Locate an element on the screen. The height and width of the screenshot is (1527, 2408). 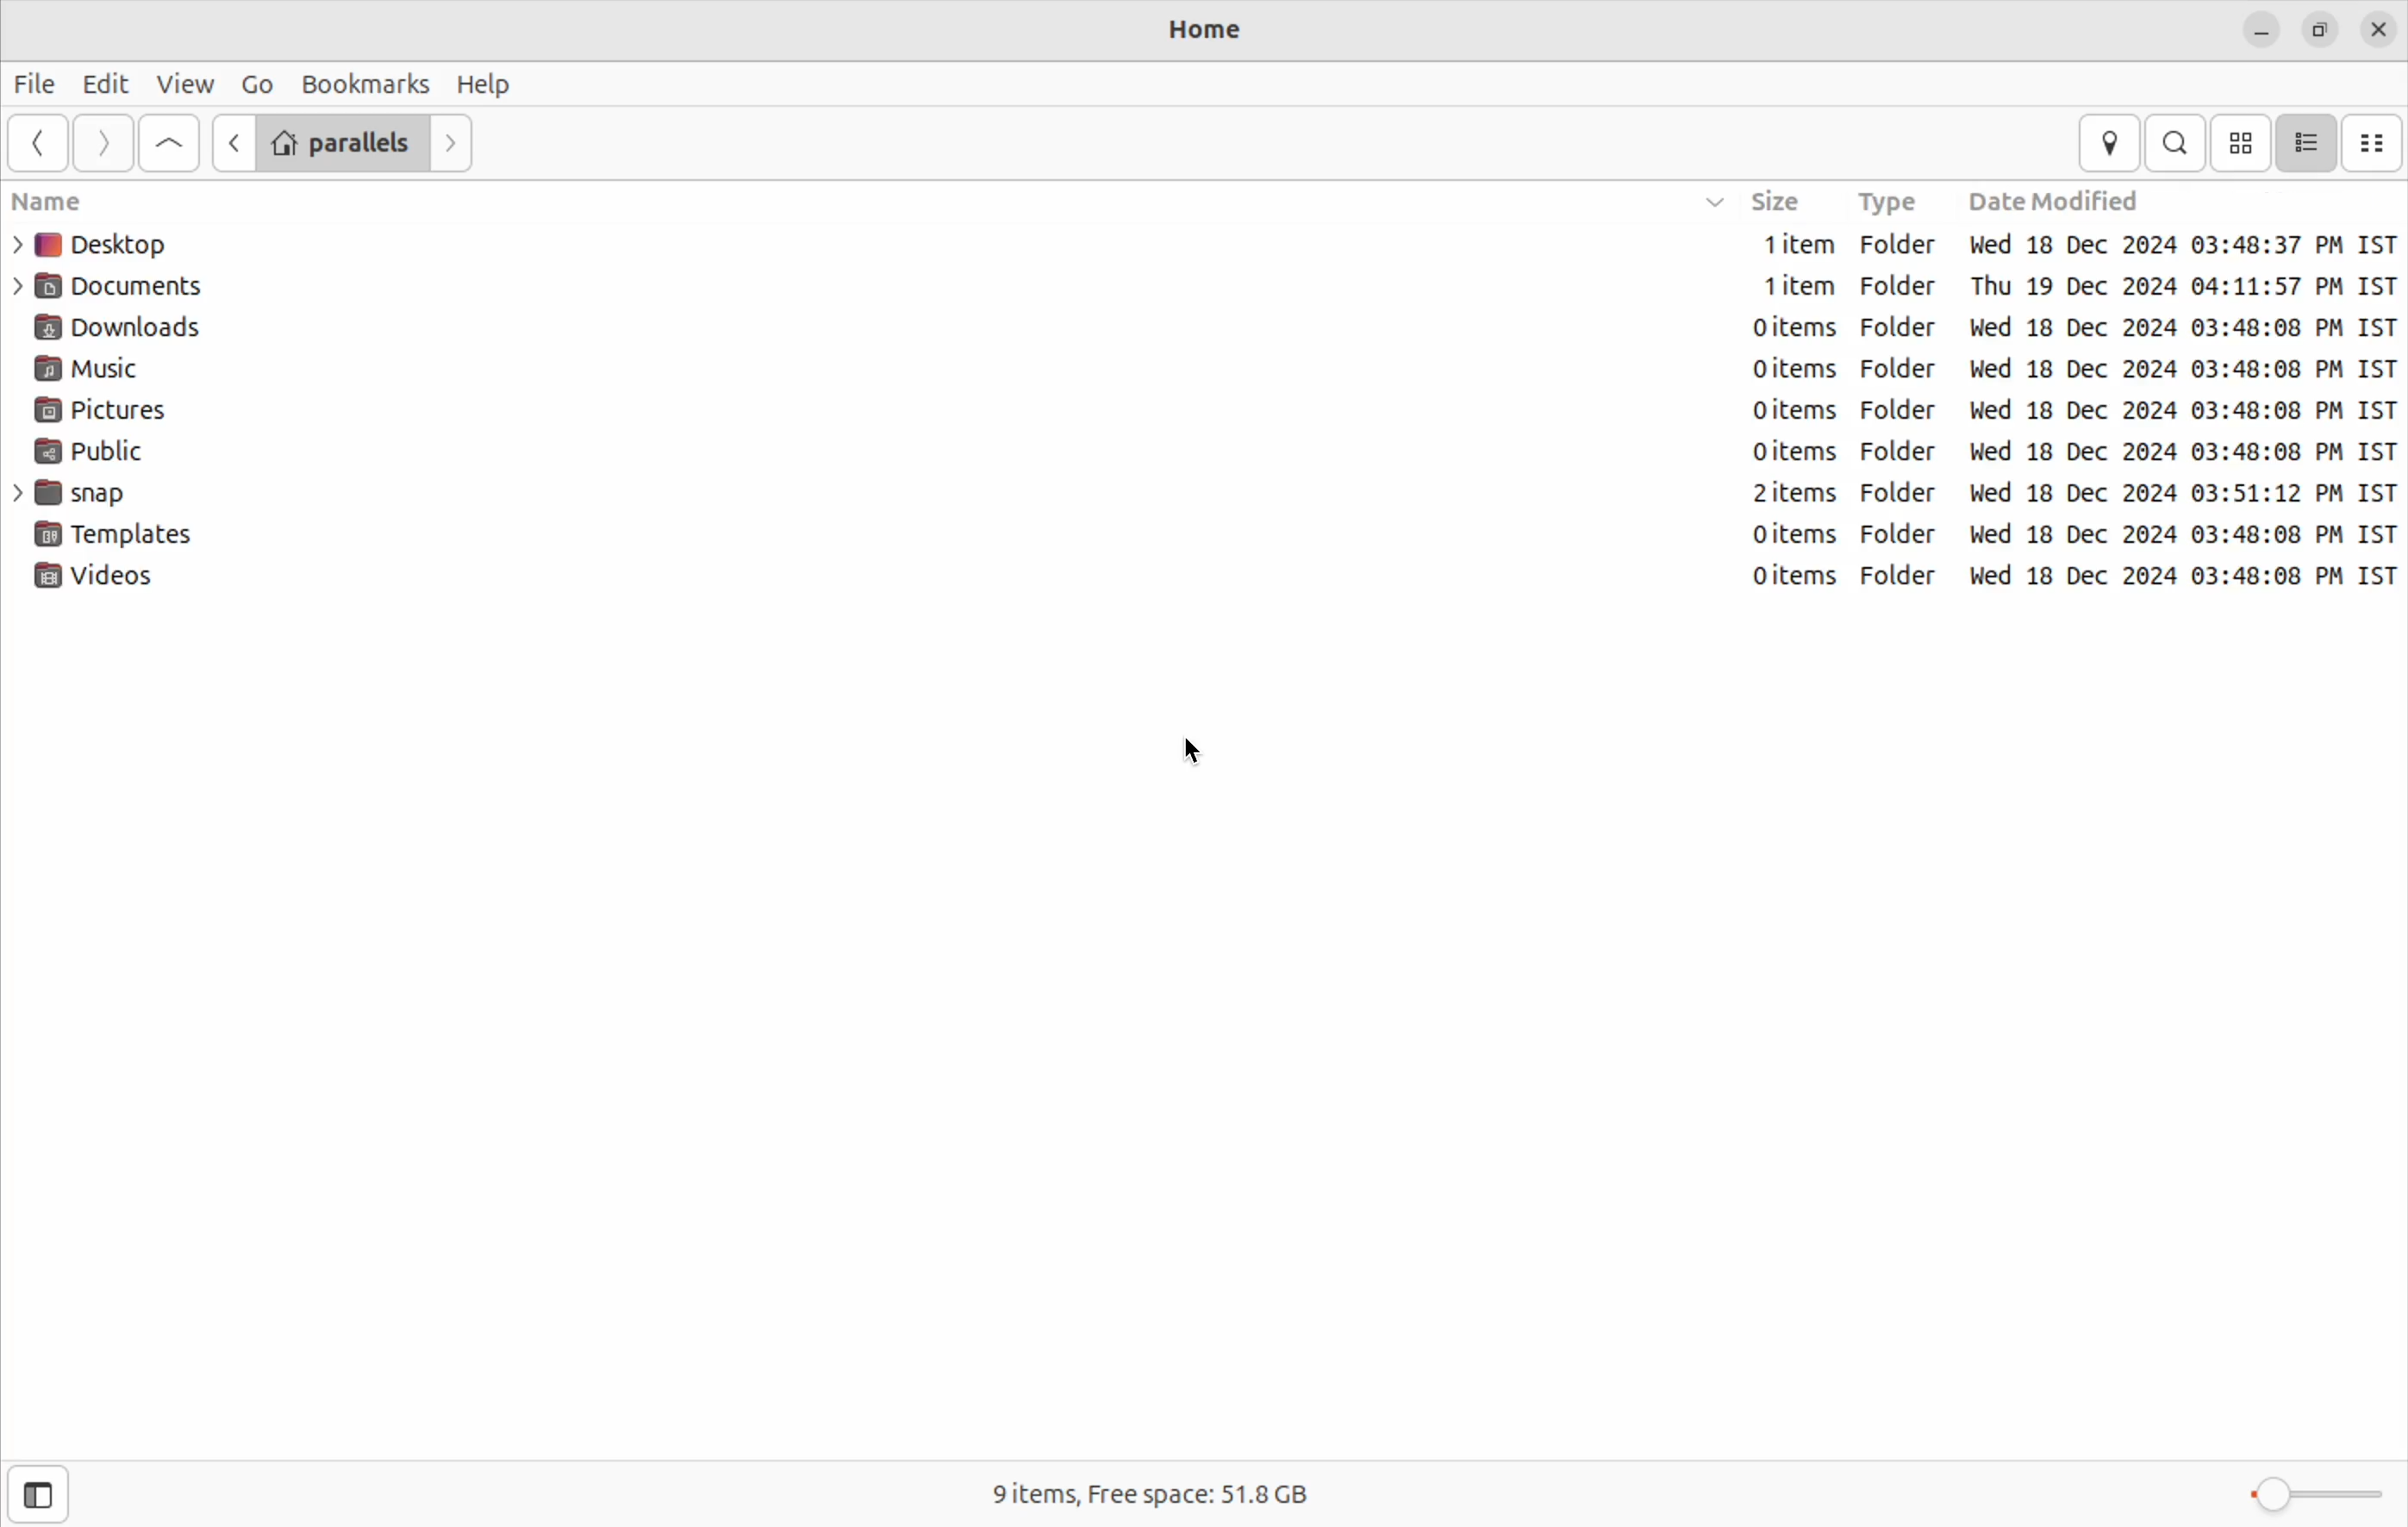
1 item is located at coordinates (1778, 286).